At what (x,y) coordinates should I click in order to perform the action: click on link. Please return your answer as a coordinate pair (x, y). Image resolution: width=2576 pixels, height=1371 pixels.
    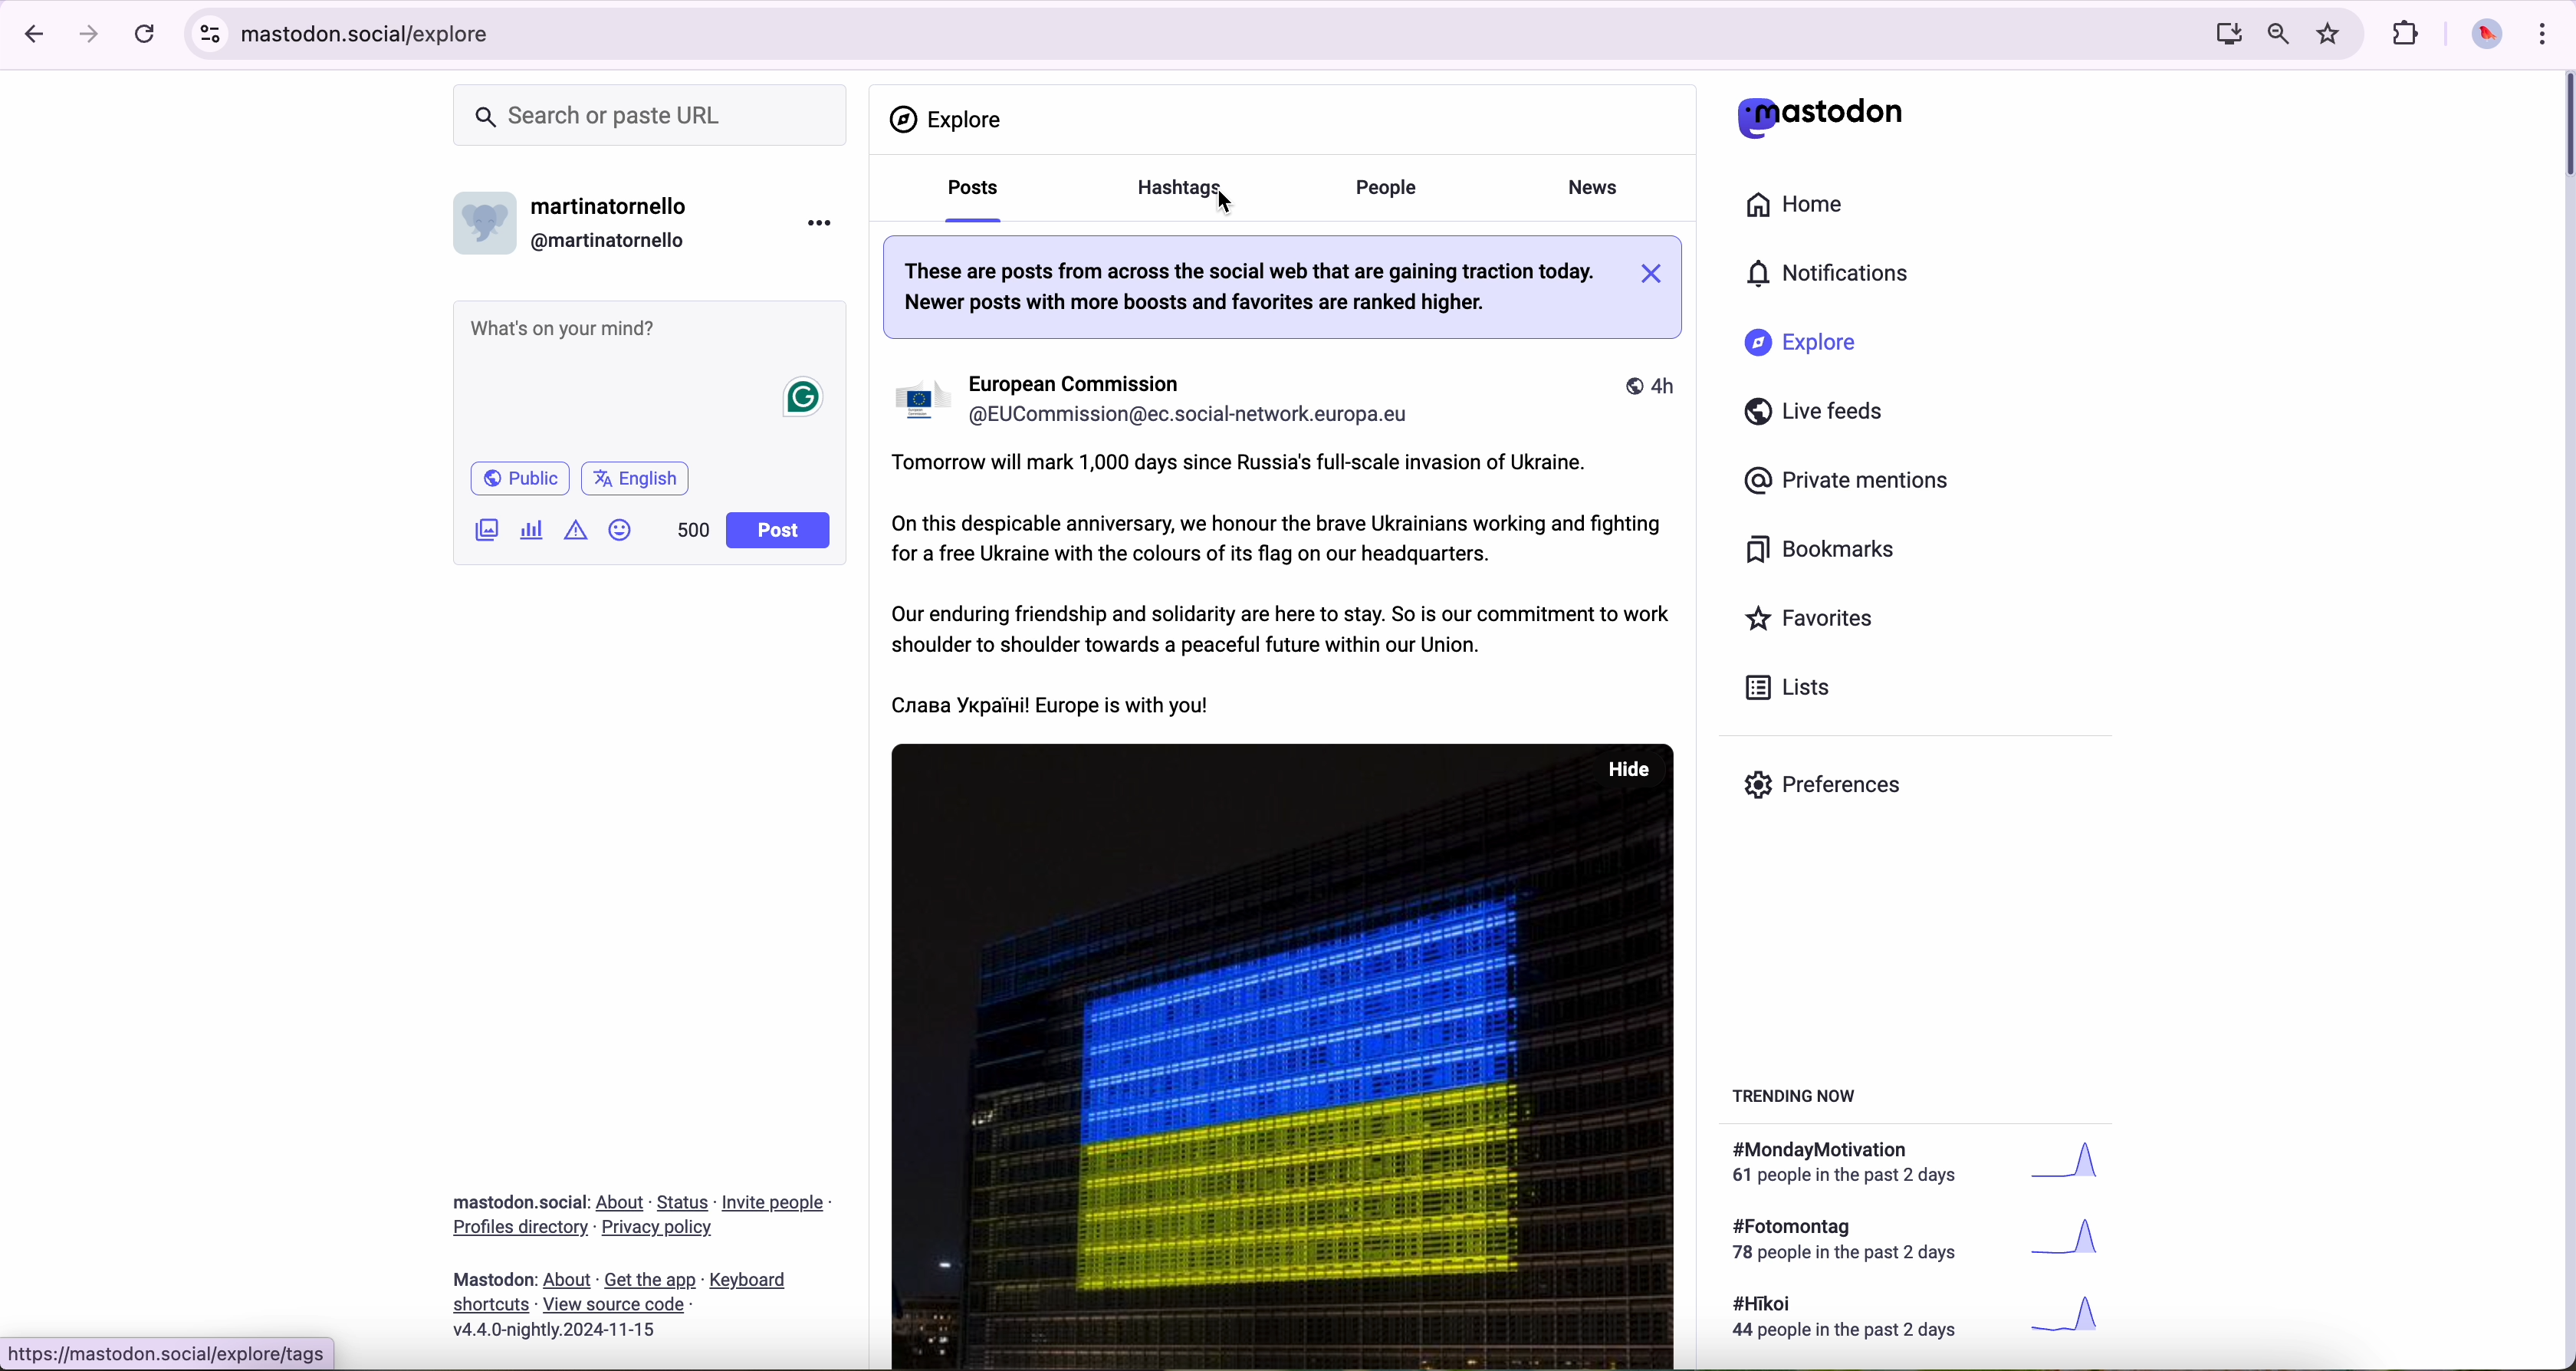
    Looking at the image, I should click on (613, 1303).